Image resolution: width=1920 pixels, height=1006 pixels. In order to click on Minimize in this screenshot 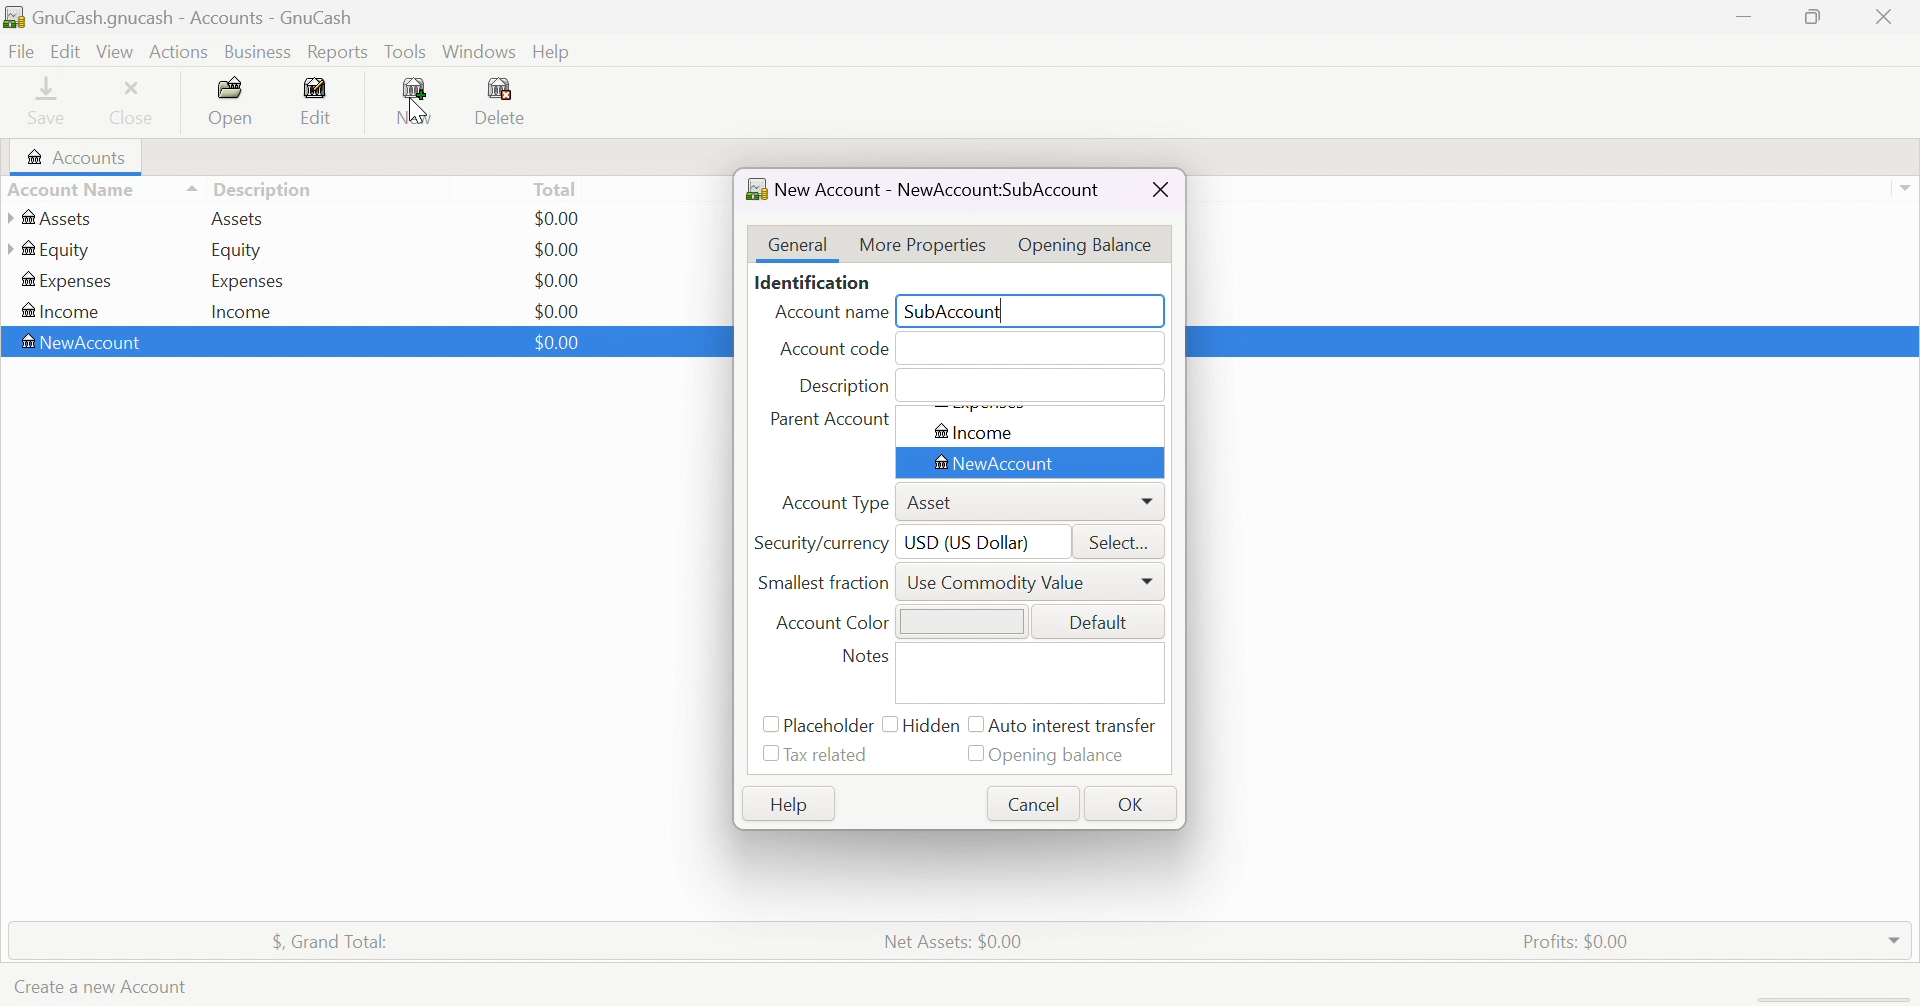, I will do `click(1747, 16)`.